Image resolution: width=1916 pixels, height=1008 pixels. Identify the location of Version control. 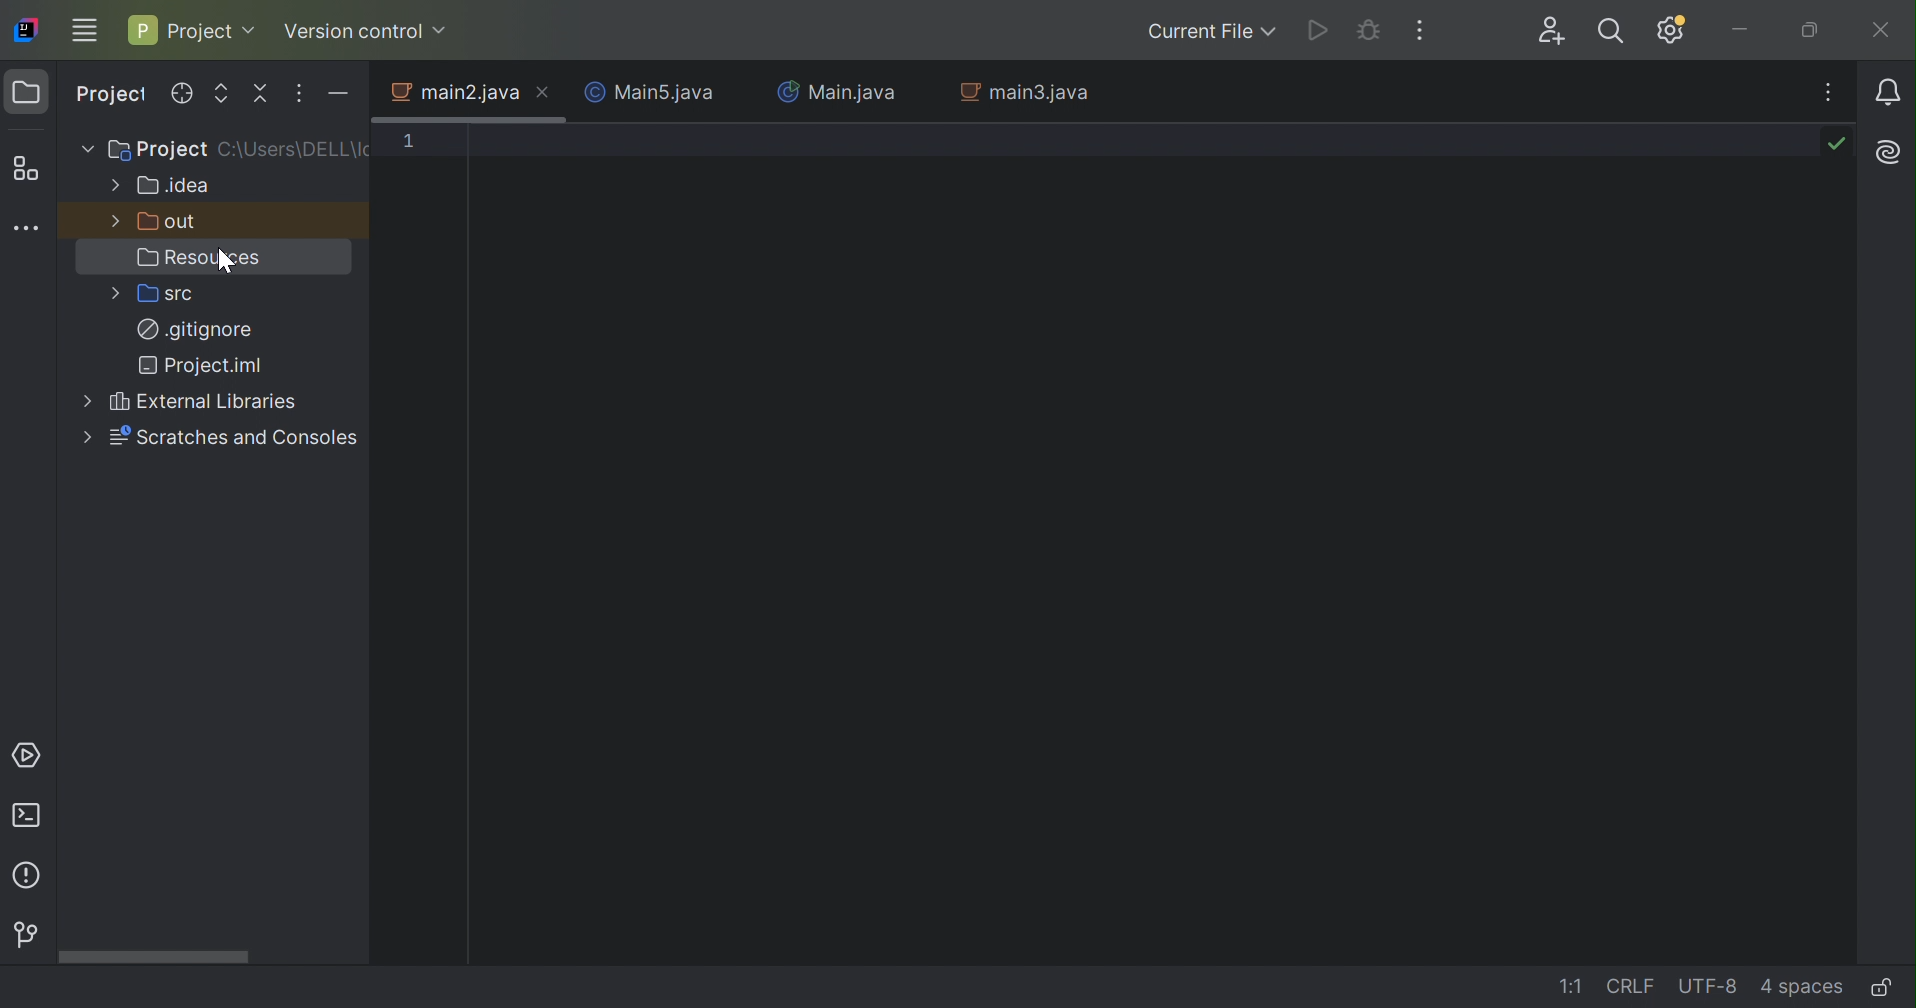
(23, 934).